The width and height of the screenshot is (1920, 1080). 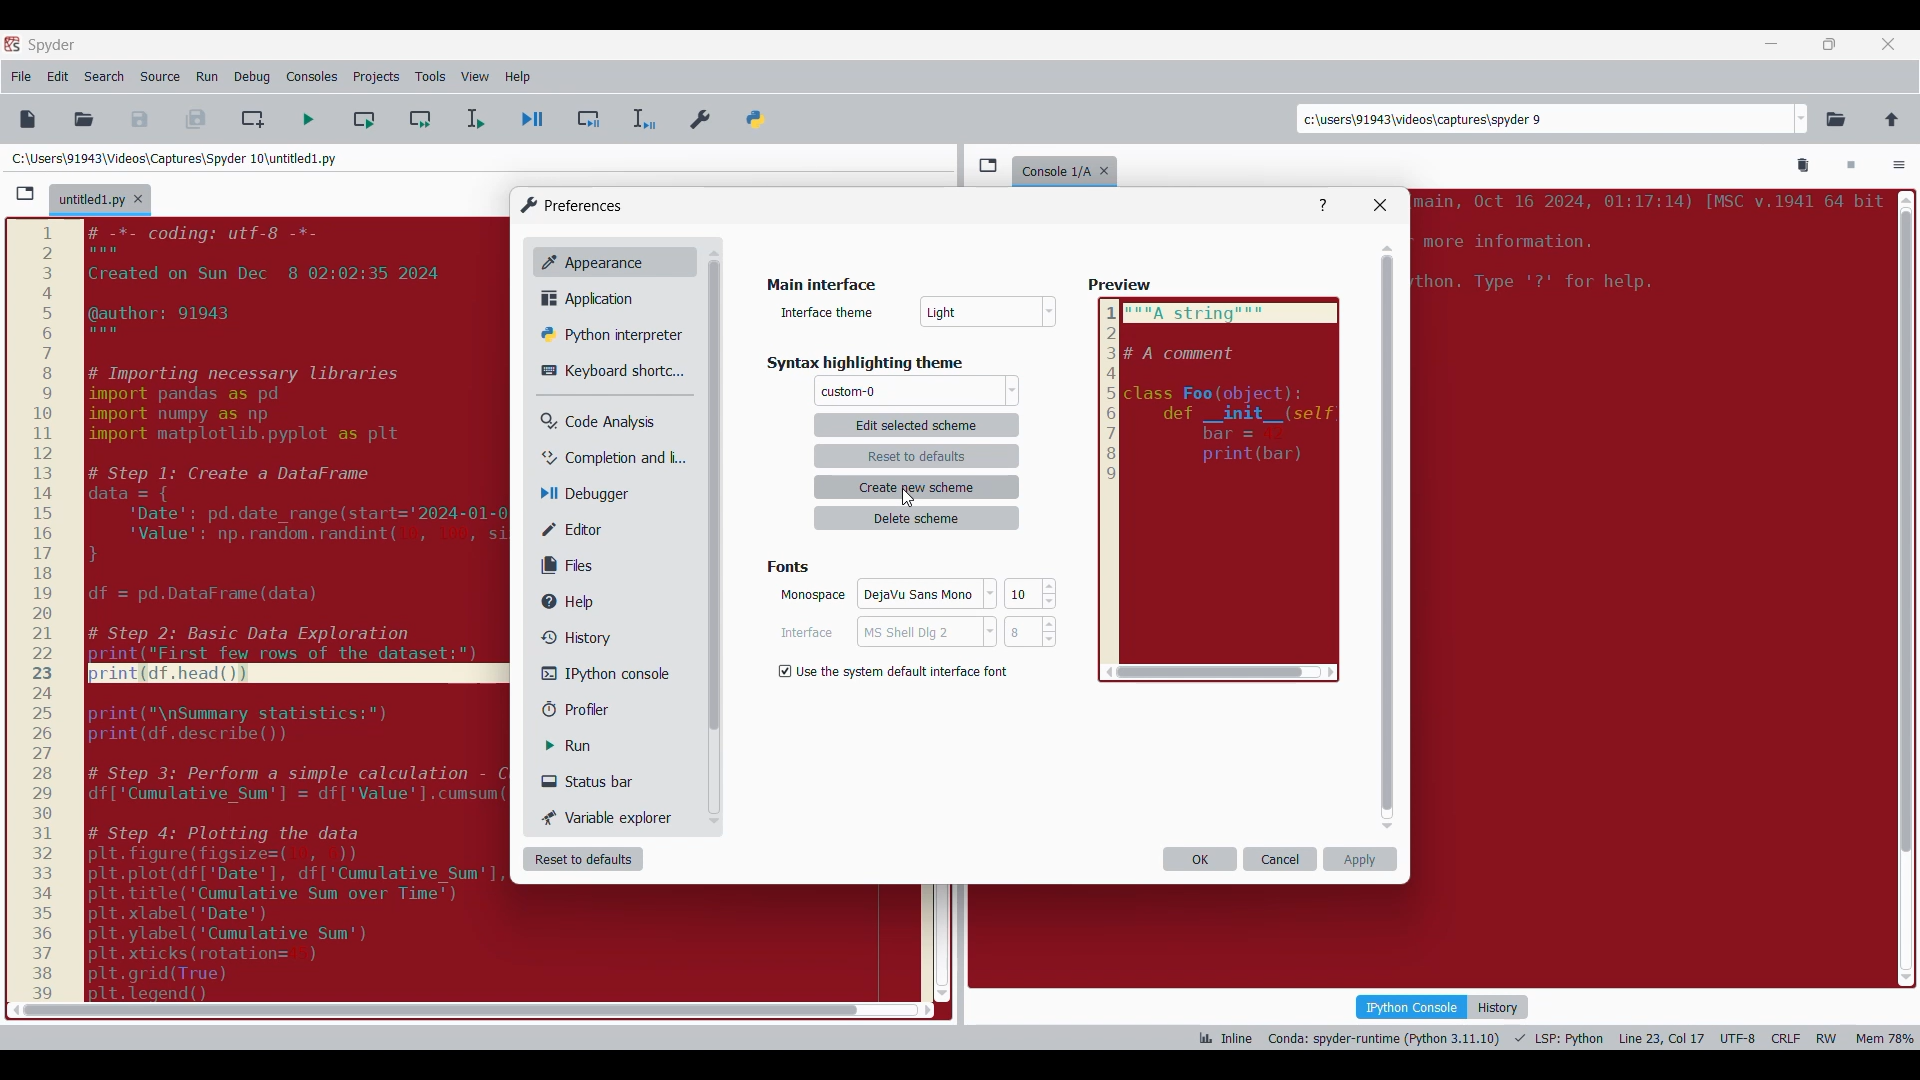 What do you see at coordinates (1411, 1006) in the screenshot?
I see `IPython console` at bounding box center [1411, 1006].